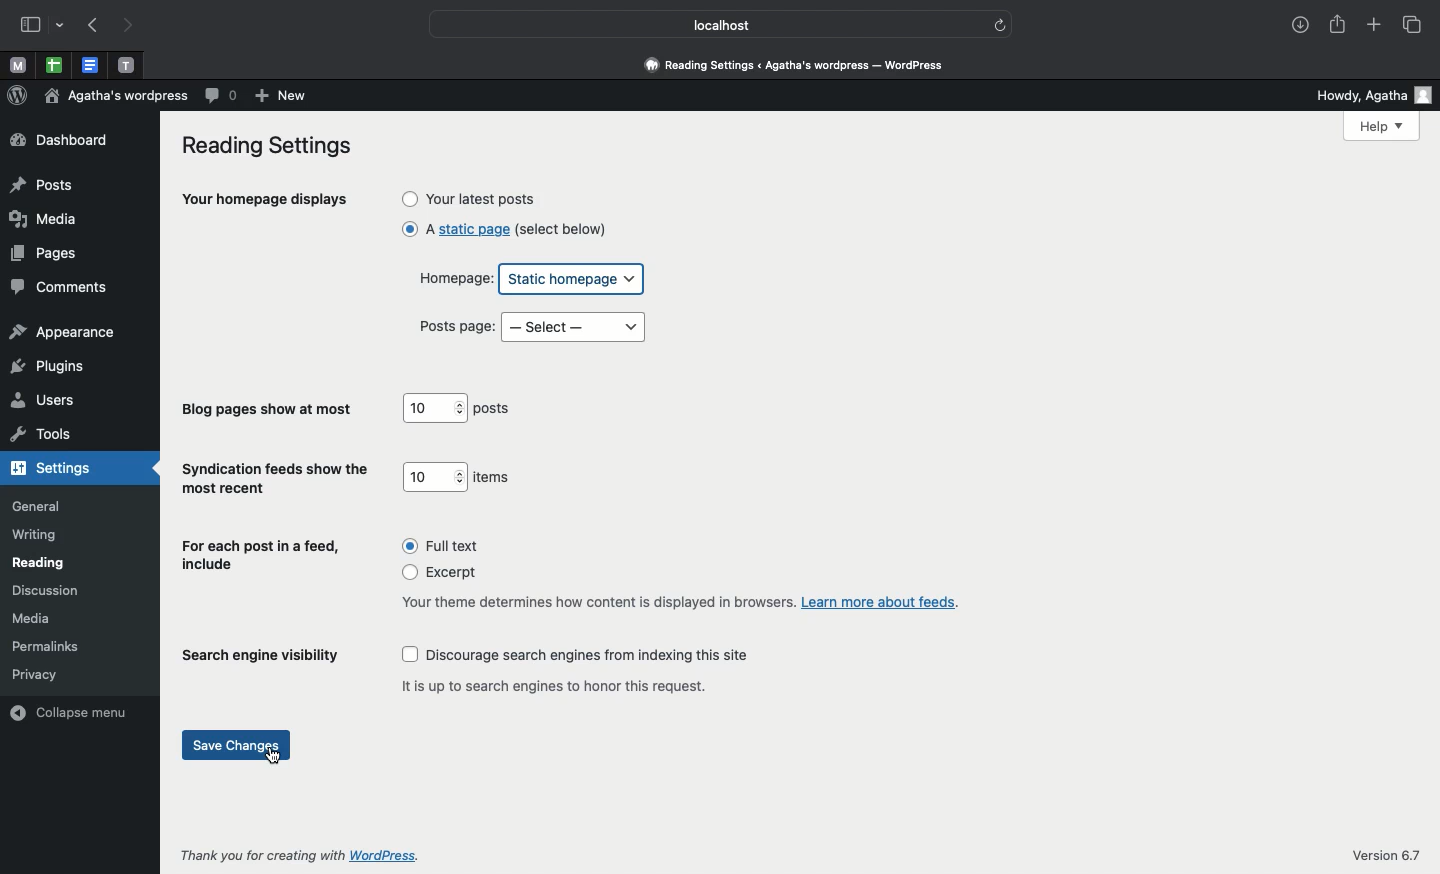  Describe the element at coordinates (131, 27) in the screenshot. I see `Next page` at that location.